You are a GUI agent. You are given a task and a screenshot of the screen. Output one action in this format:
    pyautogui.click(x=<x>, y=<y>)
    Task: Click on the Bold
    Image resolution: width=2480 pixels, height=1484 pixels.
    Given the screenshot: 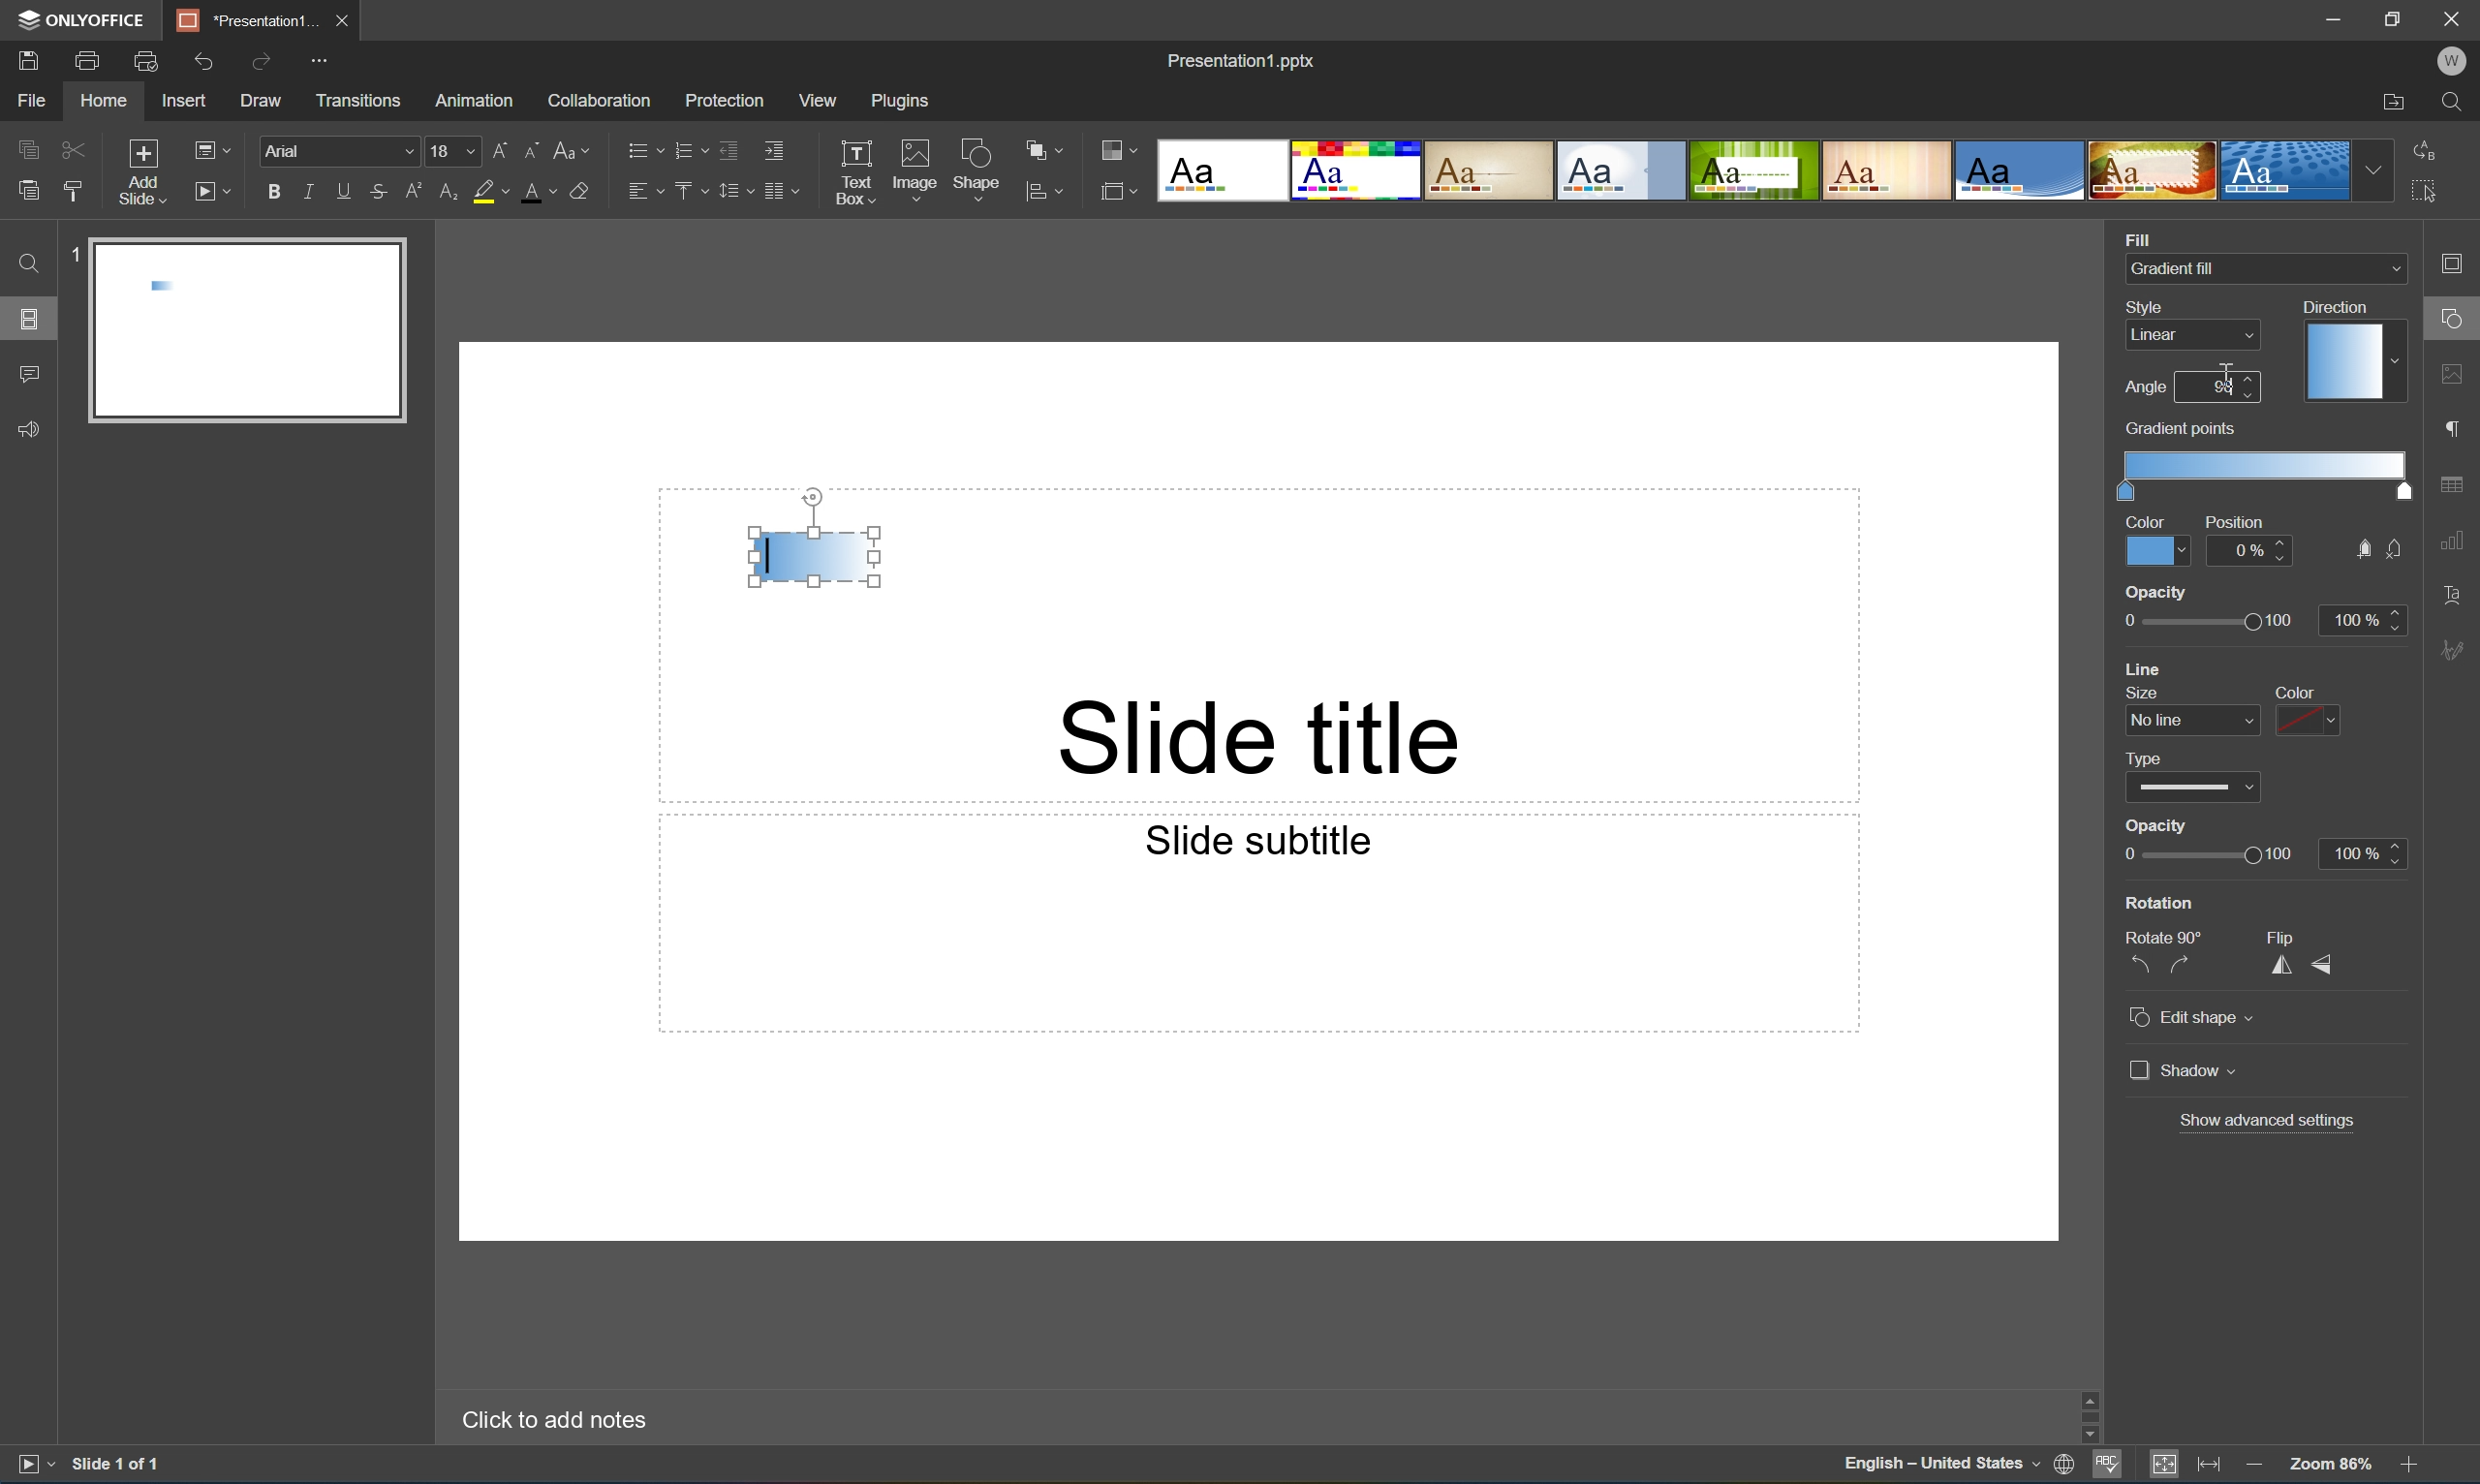 What is the action you would take?
    pyautogui.click(x=275, y=188)
    